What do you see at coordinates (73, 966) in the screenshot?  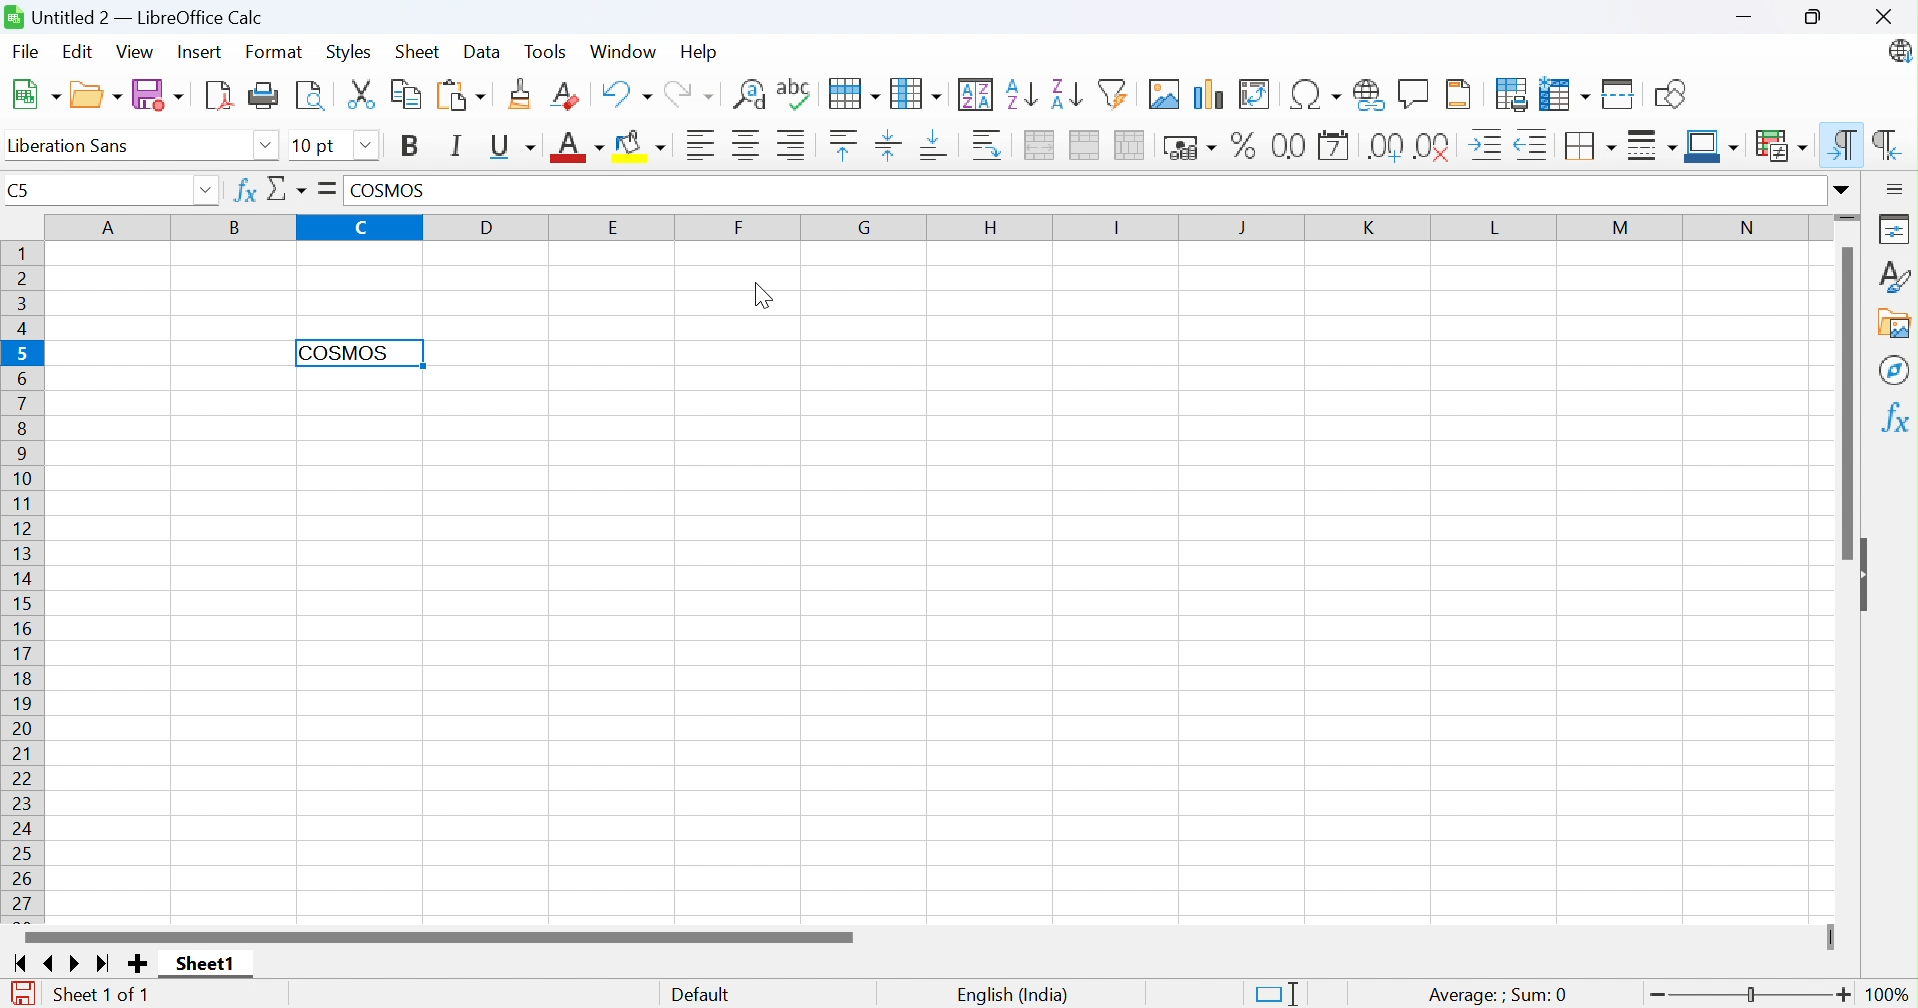 I see `Scroll to next sheet` at bounding box center [73, 966].